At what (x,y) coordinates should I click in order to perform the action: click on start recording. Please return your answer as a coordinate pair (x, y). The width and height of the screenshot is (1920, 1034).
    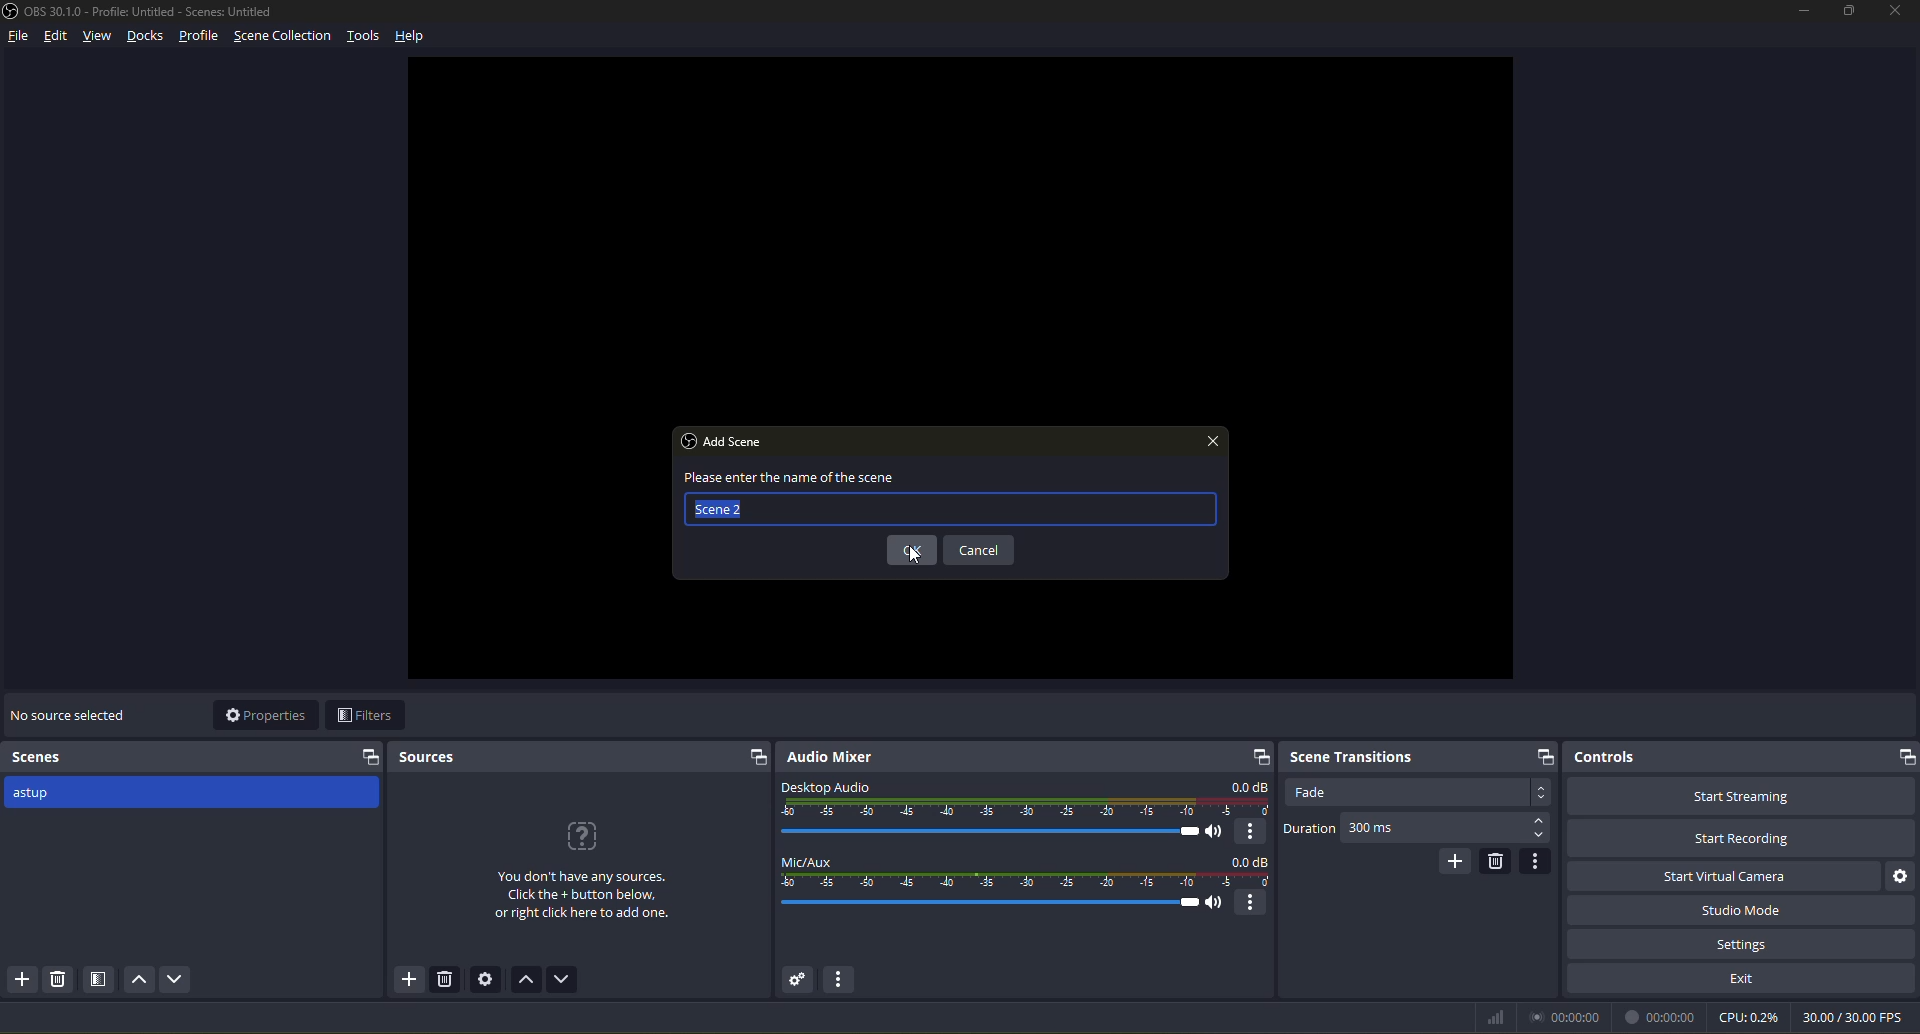
    Looking at the image, I should click on (1742, 837).